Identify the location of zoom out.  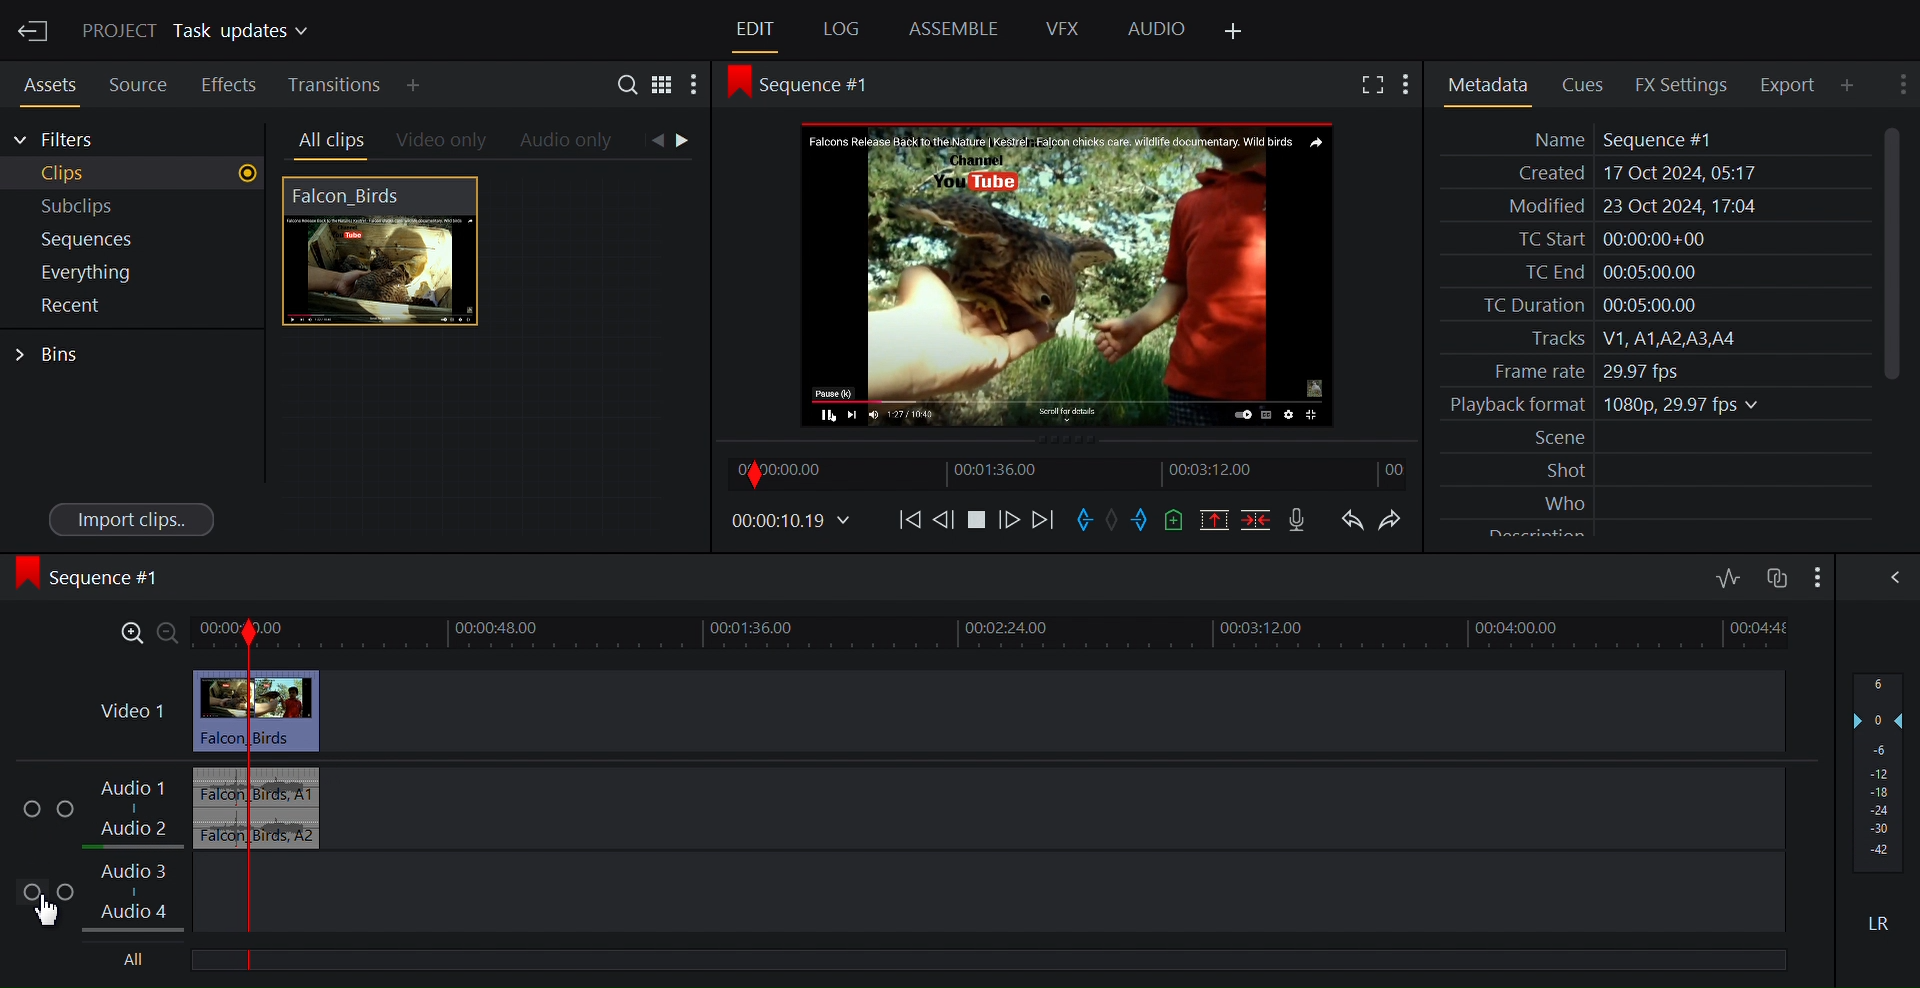
(162, 632).